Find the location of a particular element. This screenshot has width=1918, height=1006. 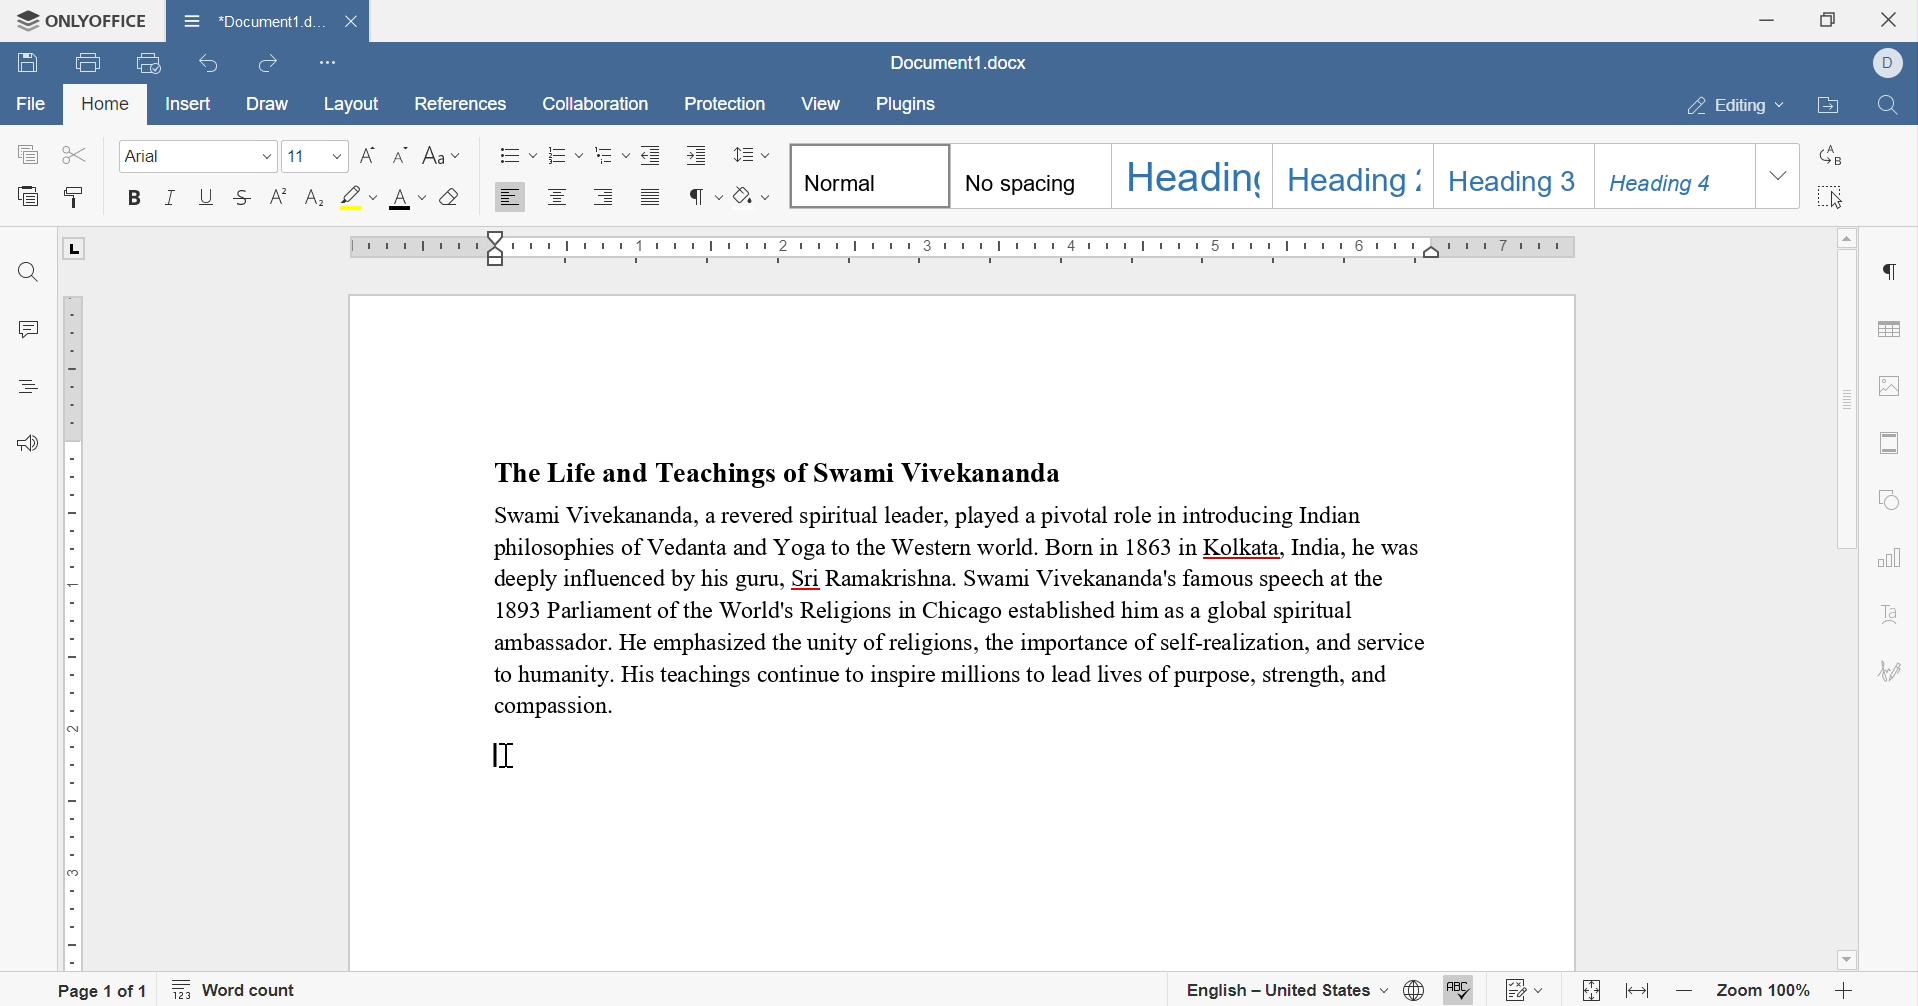

undo is located at coordinates (211, 65).